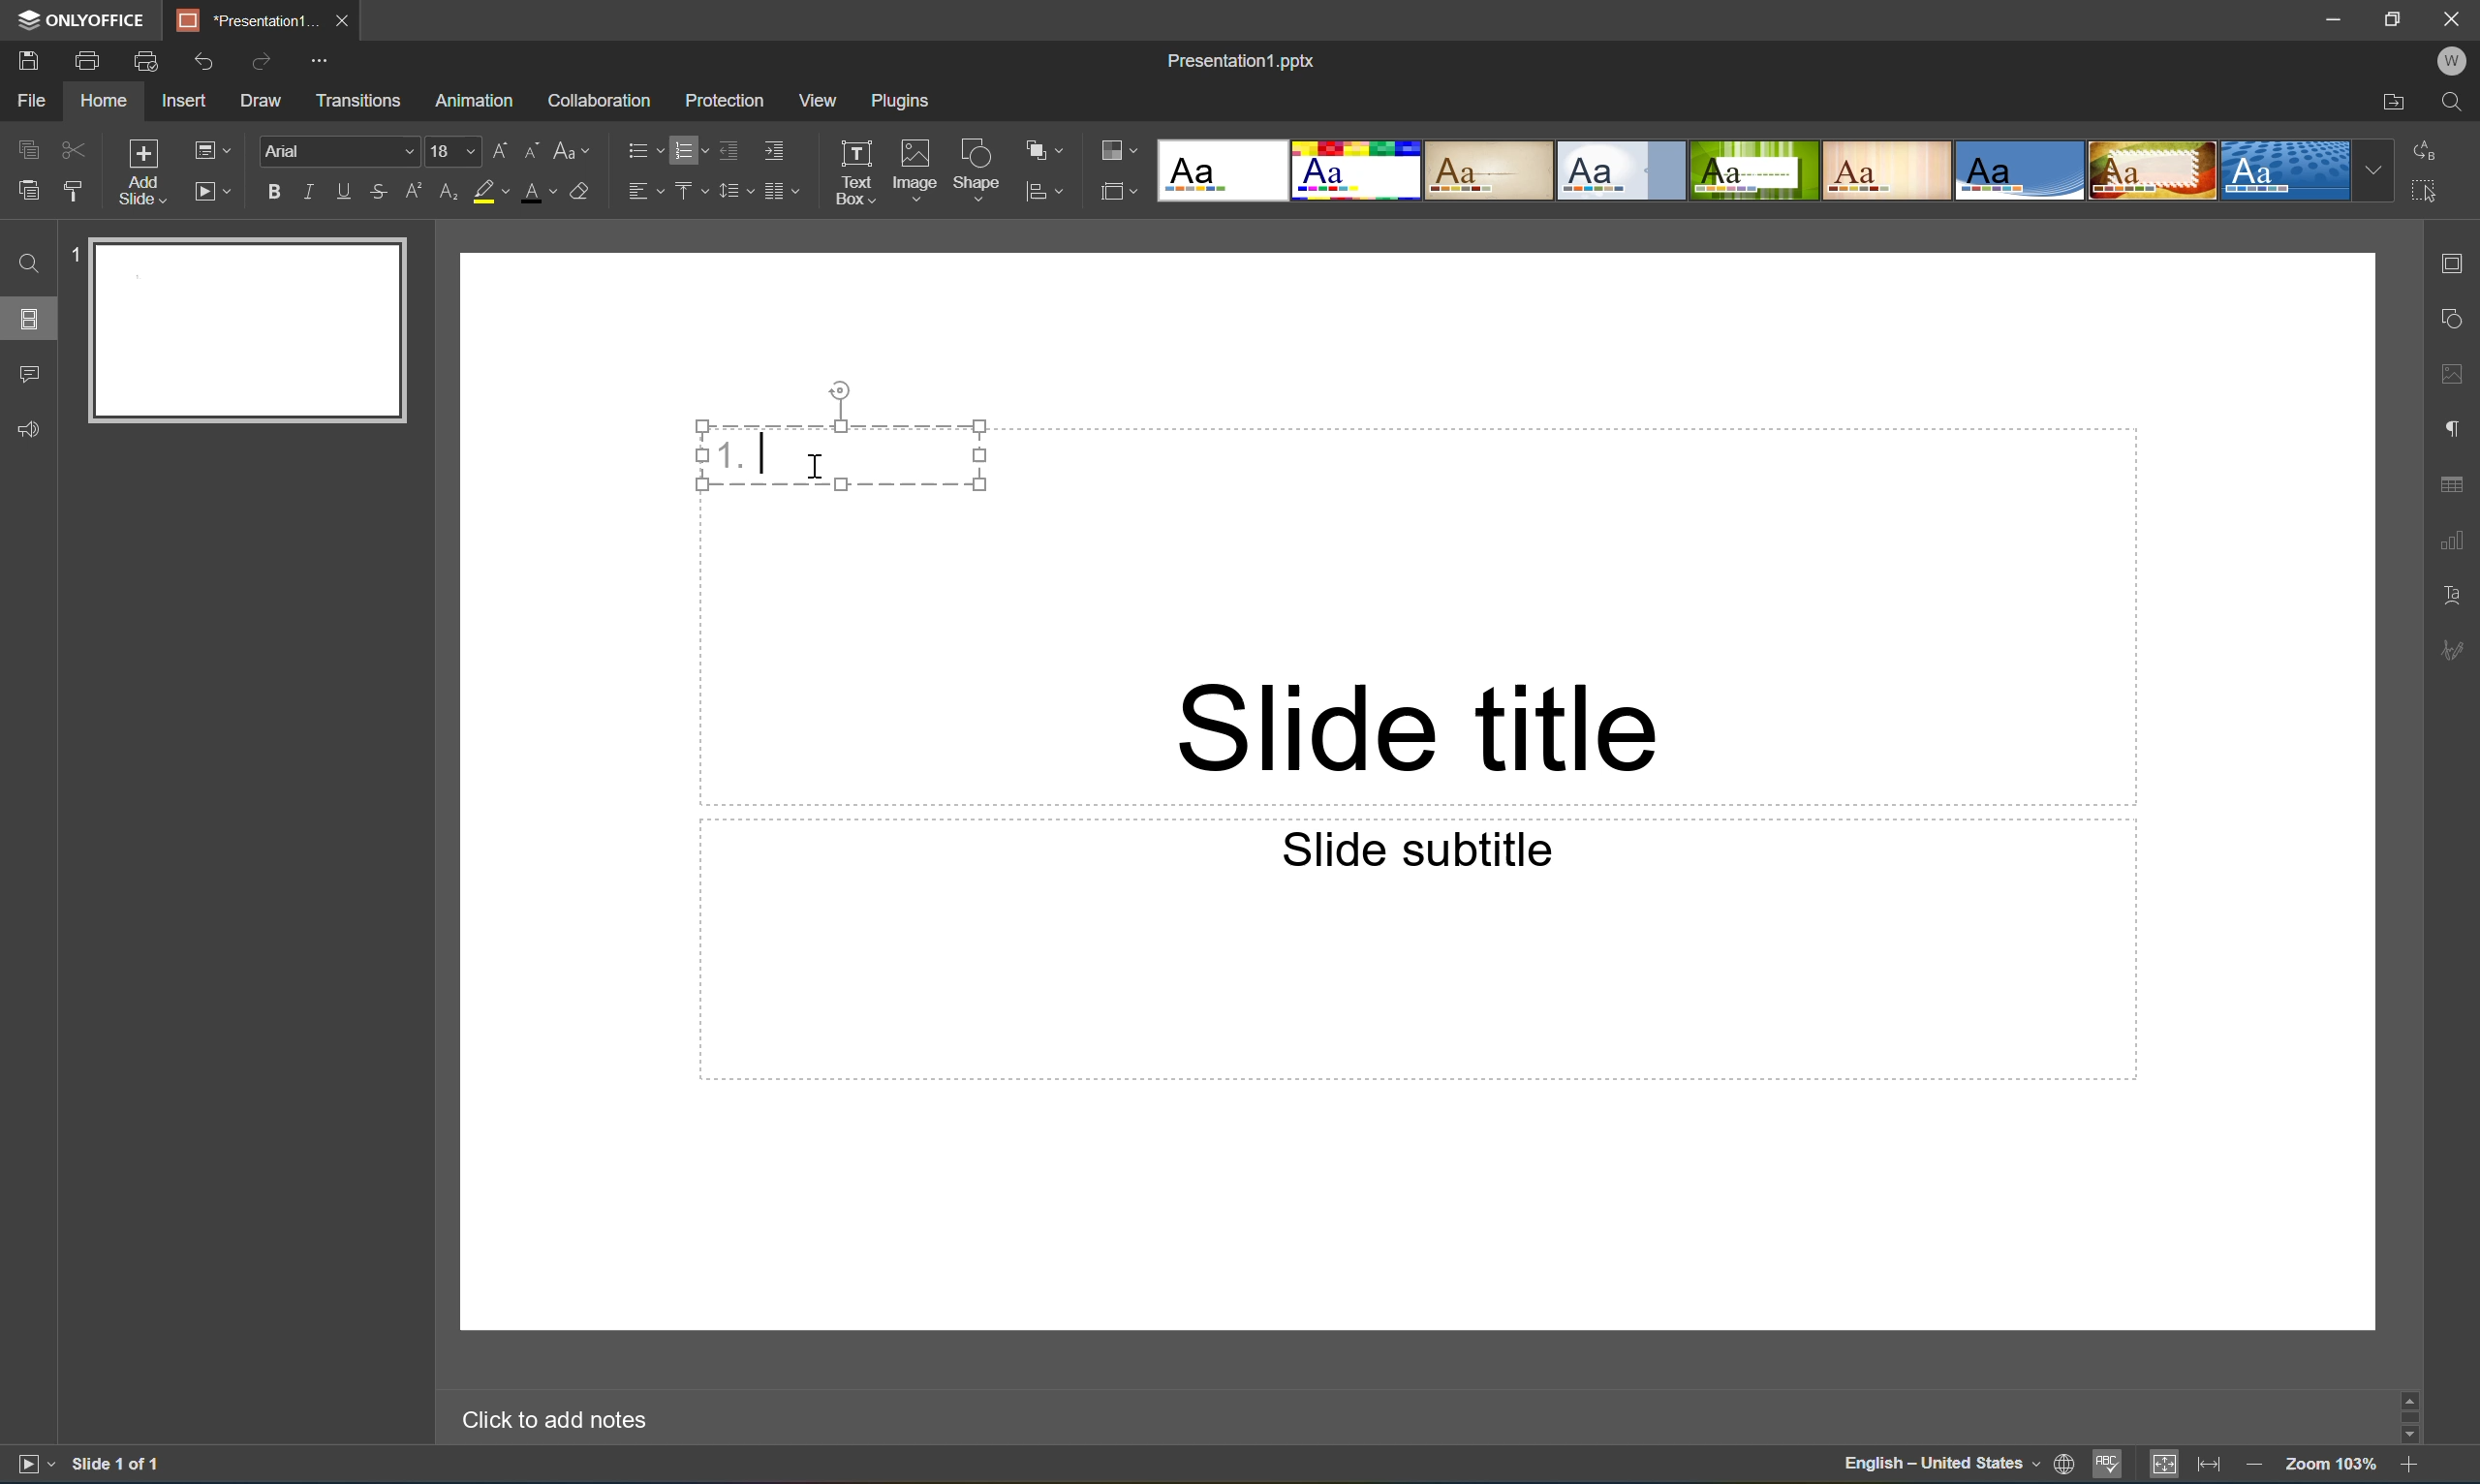 The width and height of the screenshot is (2480, 1484). What do you see at coordinates (25, 320) in the screenshot?
I see `Slides` at bounding box center [25, 320].